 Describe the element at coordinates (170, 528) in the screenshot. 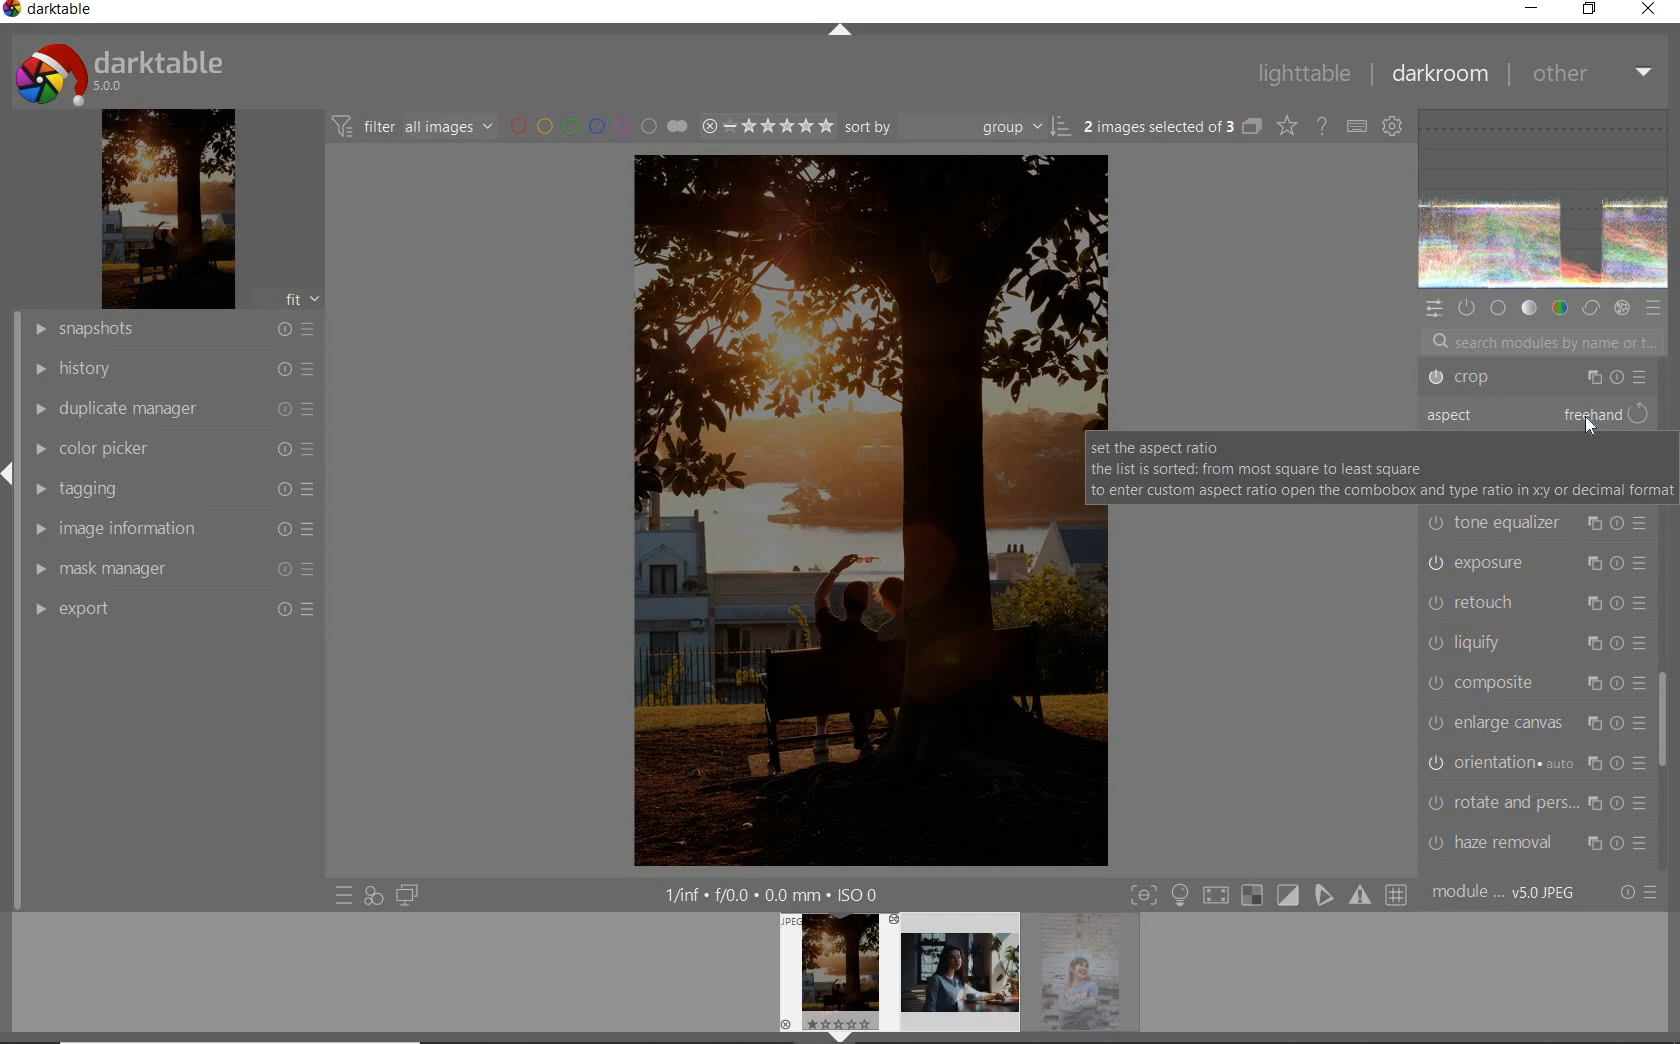

I see `image information` at that location.